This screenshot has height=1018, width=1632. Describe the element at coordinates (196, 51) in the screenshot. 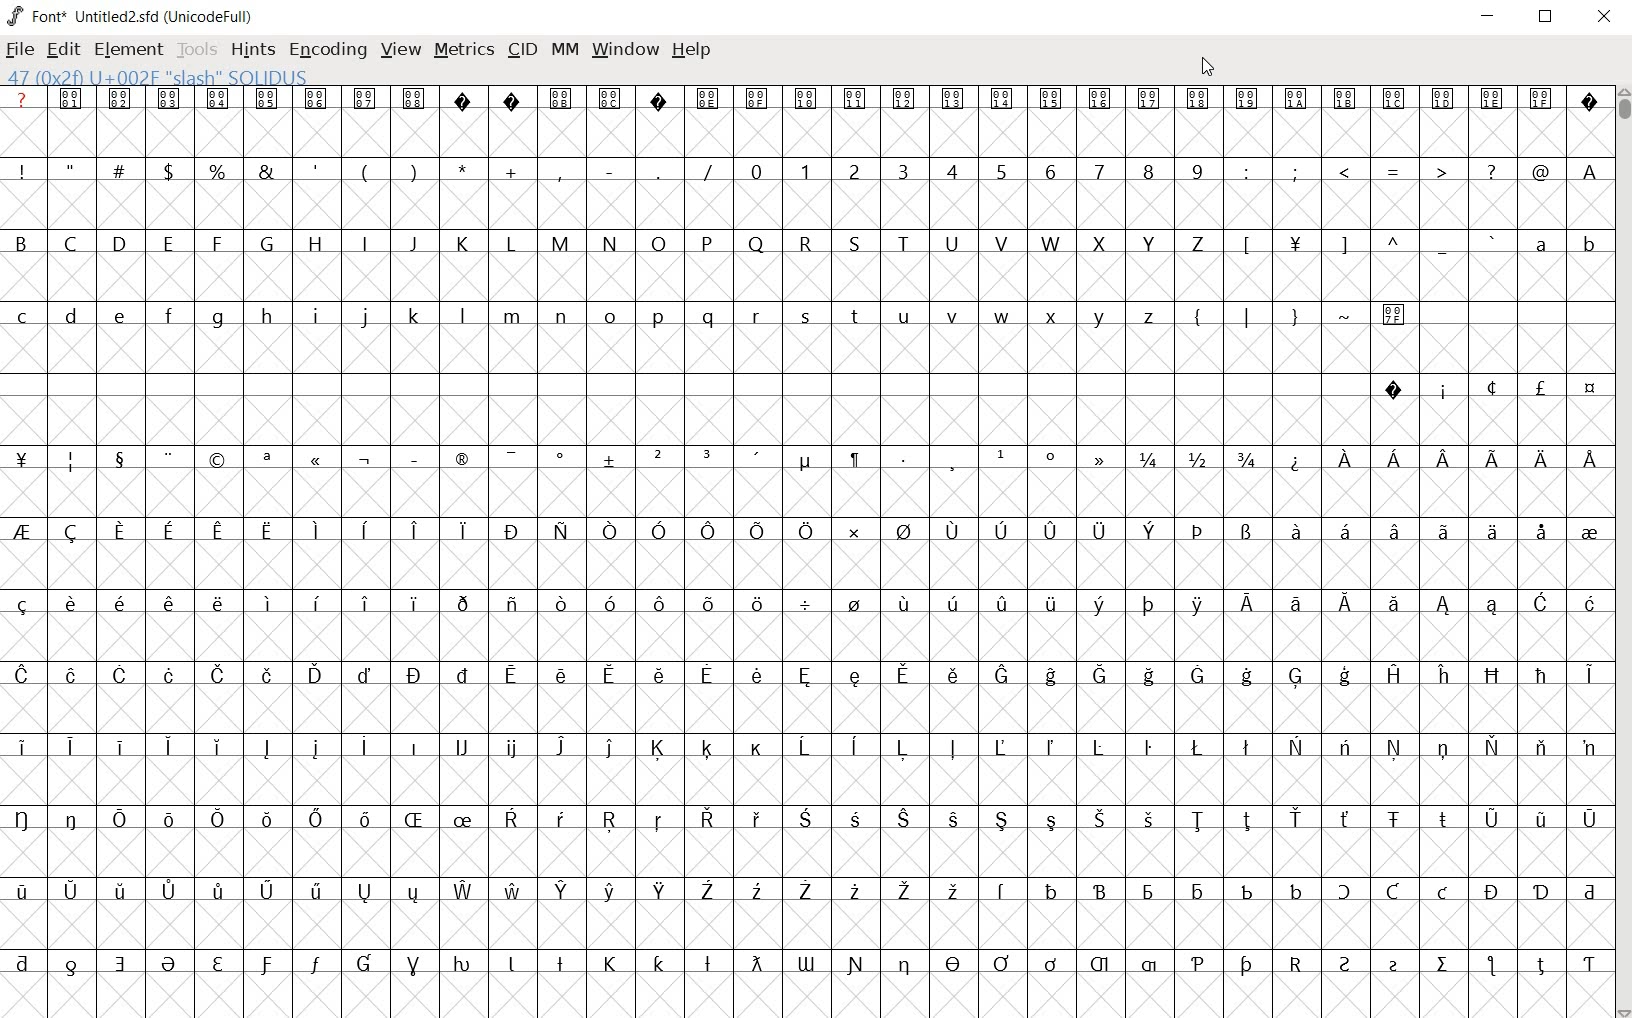

I see `TOOLS` at that location.